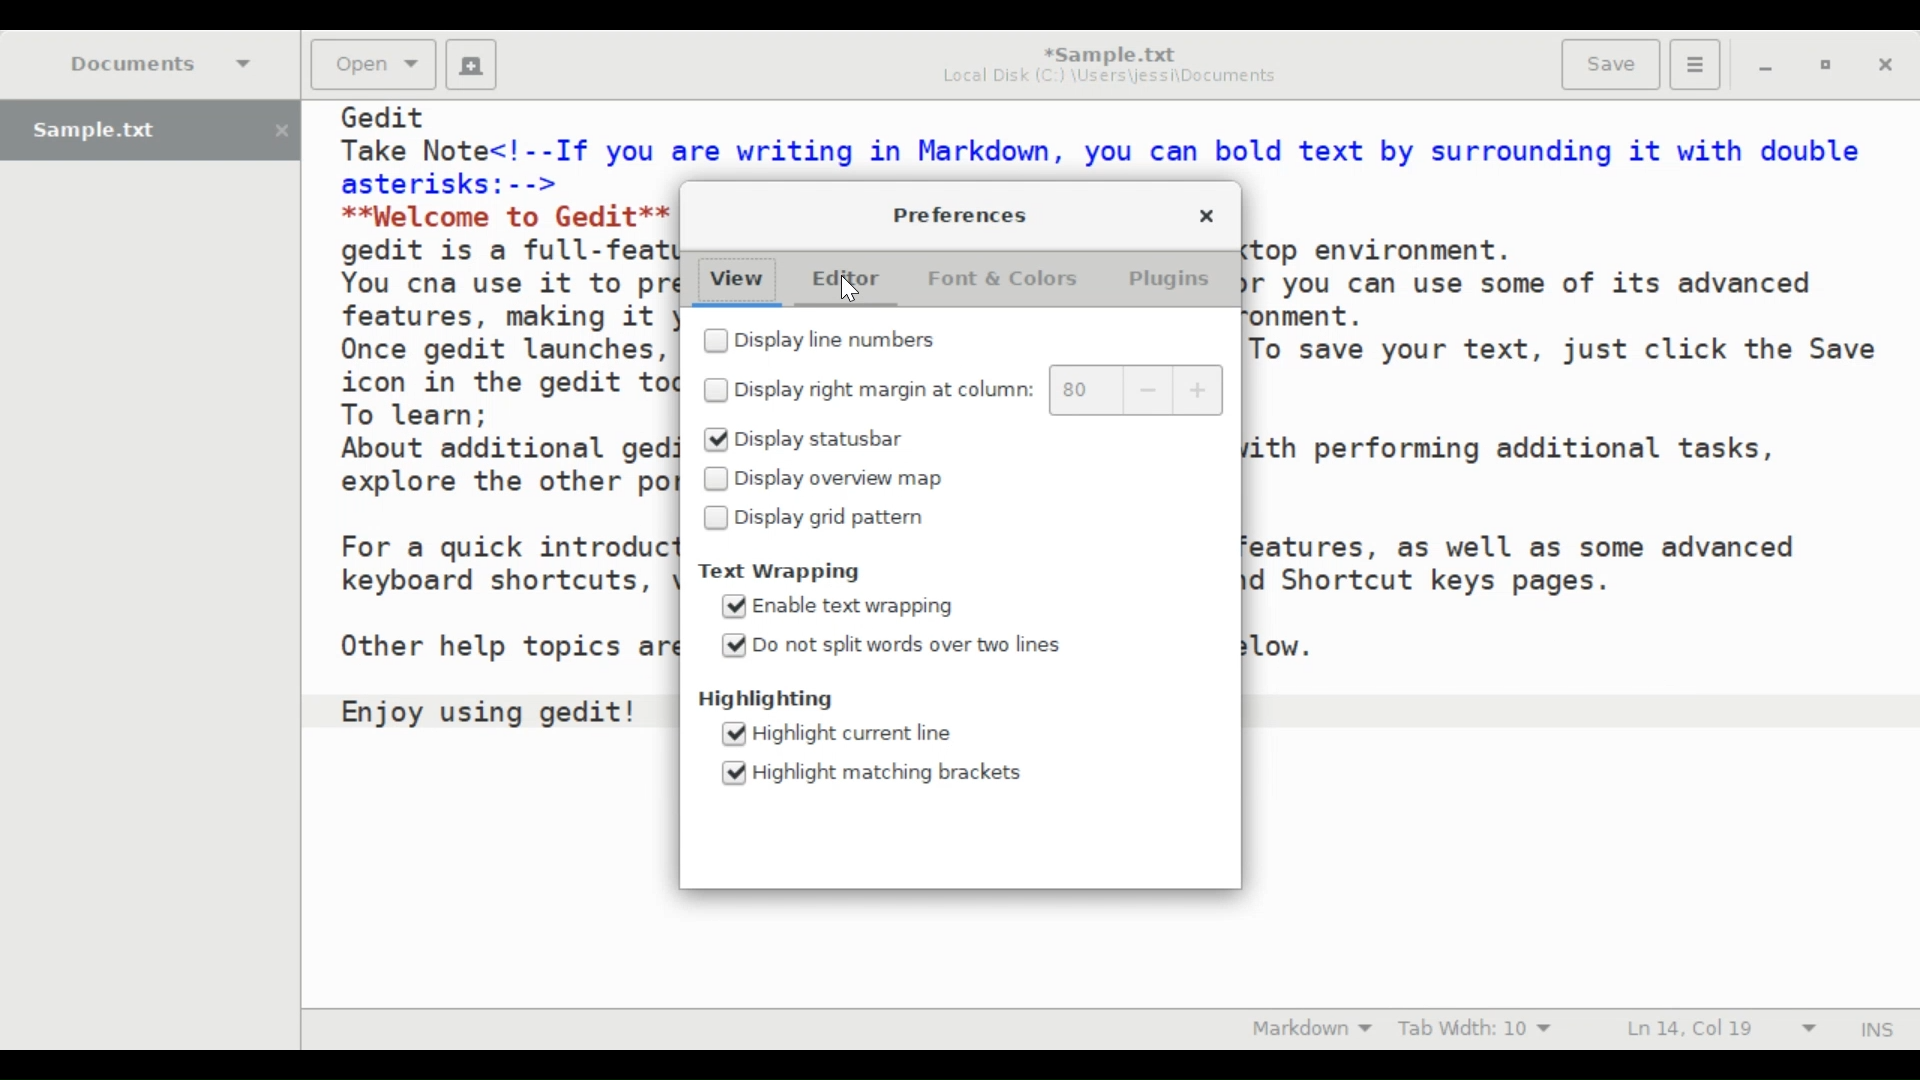 This screenshot has height=1080, width=1920. Describe the element at coordinates (1001, 281) in the screenshot. I see `Font & Colors` at that location.